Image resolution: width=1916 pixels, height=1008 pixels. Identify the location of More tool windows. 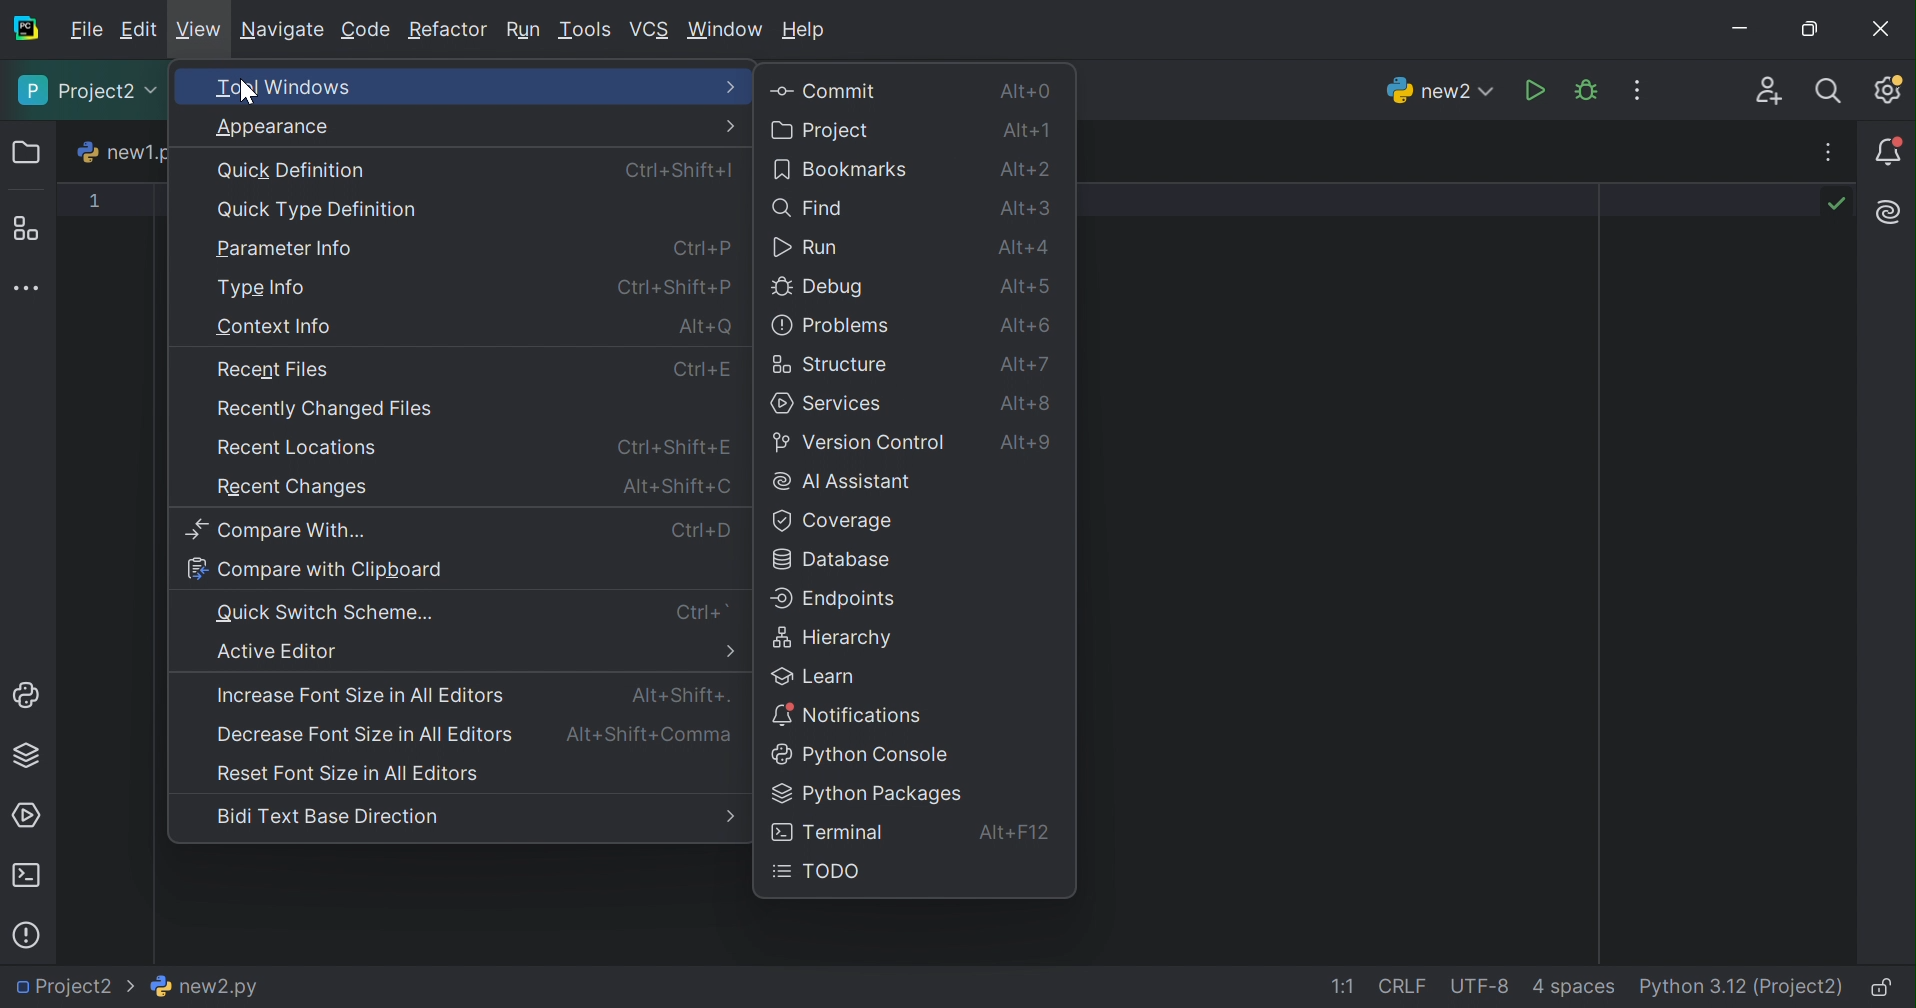
(28, 289).